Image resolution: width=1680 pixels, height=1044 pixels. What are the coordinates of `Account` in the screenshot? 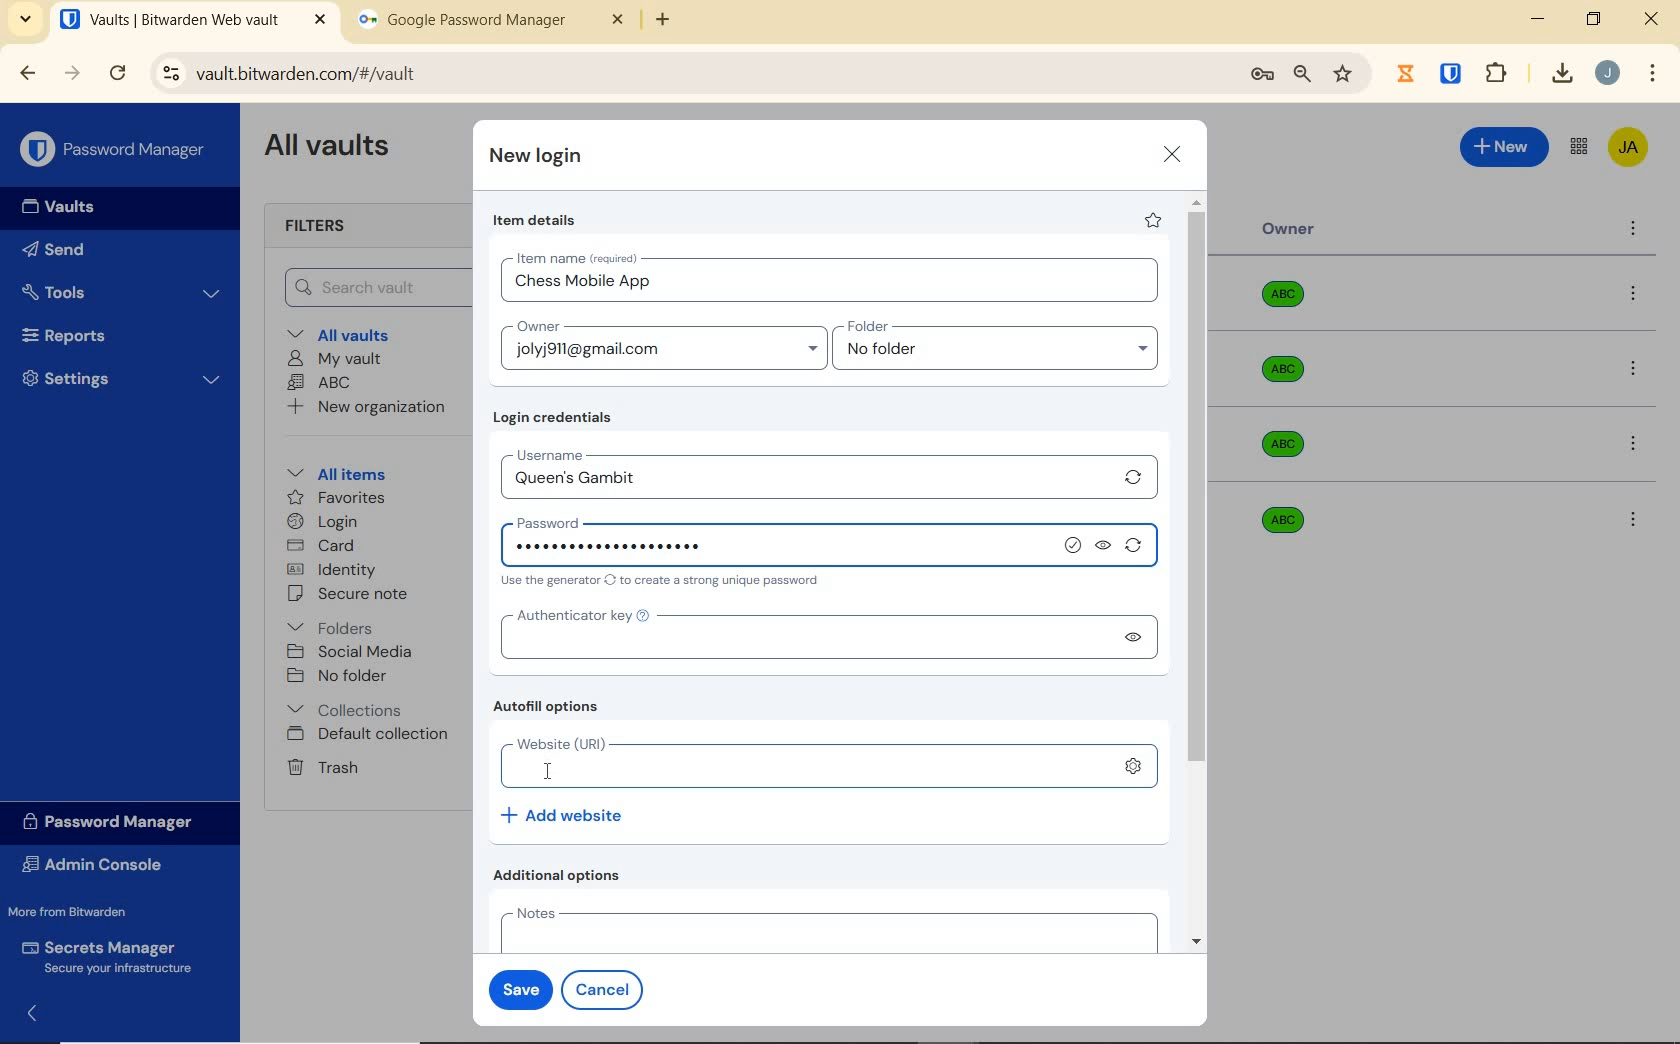 It's located at (1607, 73).